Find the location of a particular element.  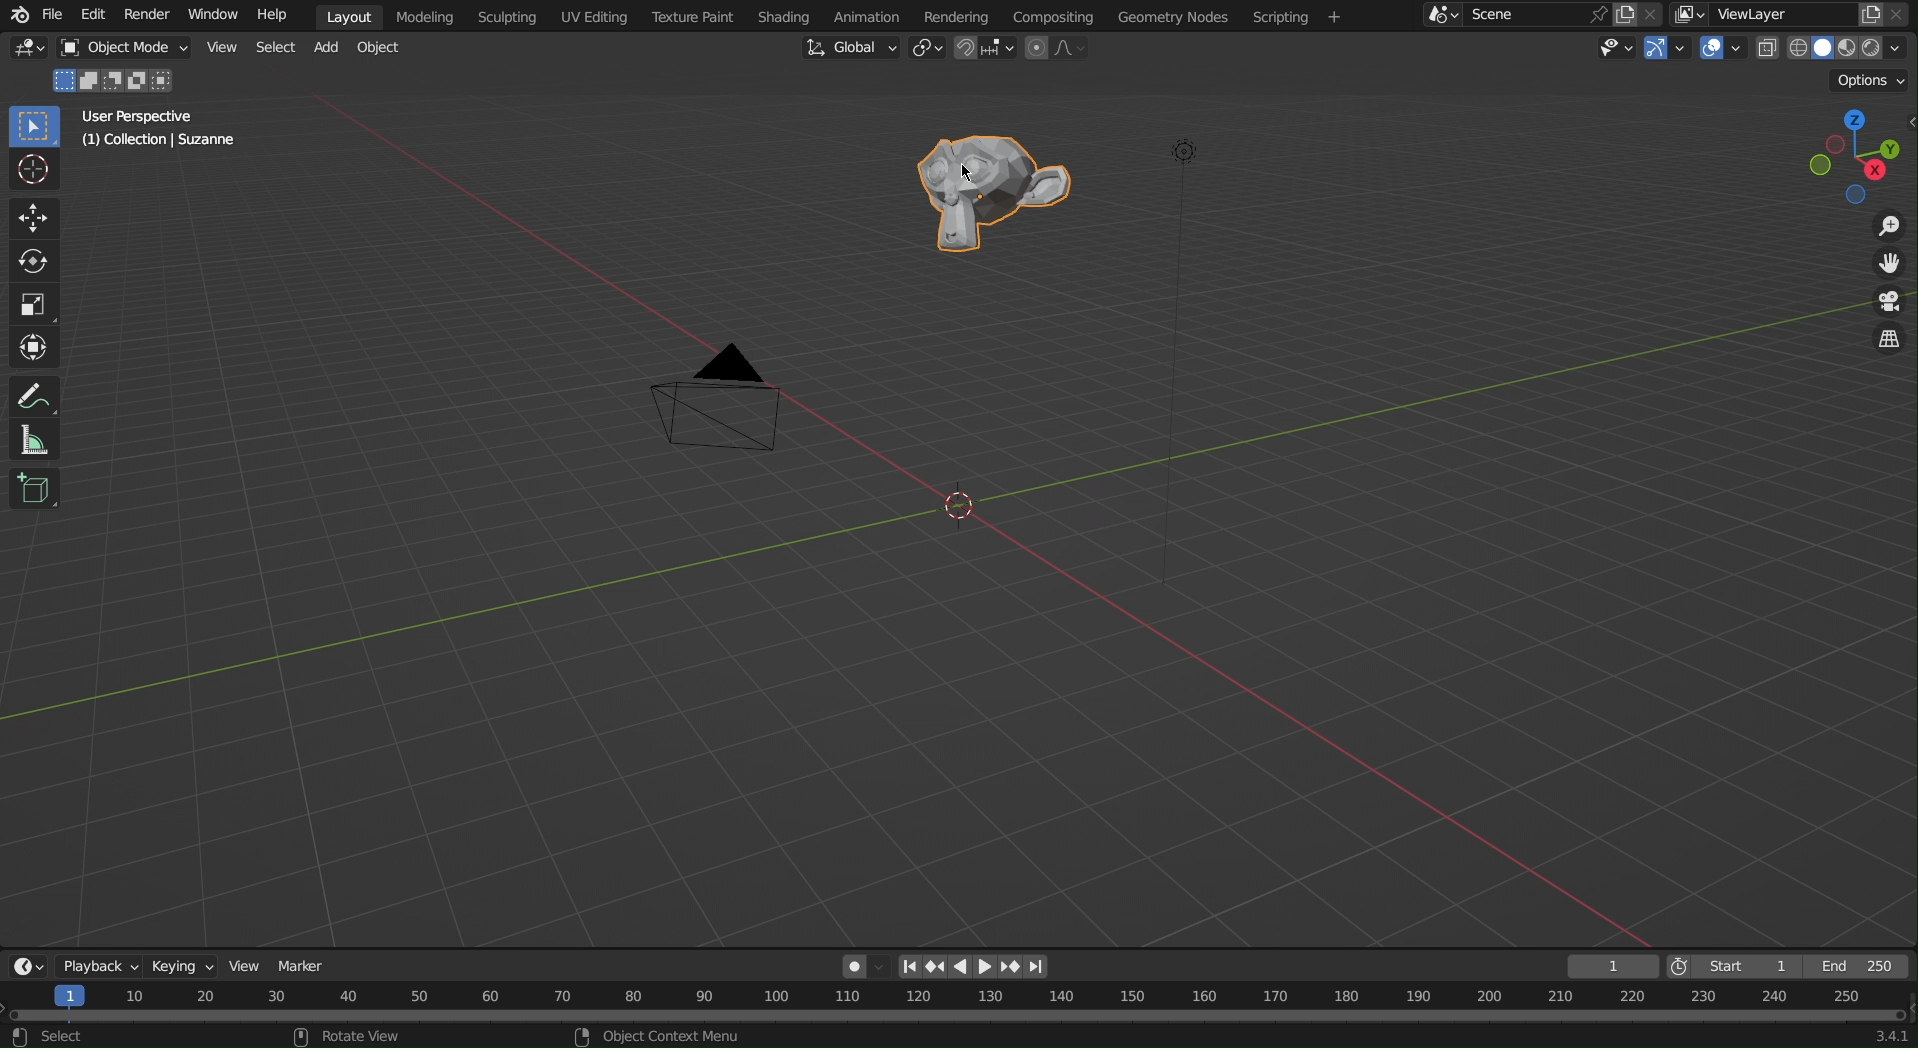

Cursor is located at coordinates (33, 171).